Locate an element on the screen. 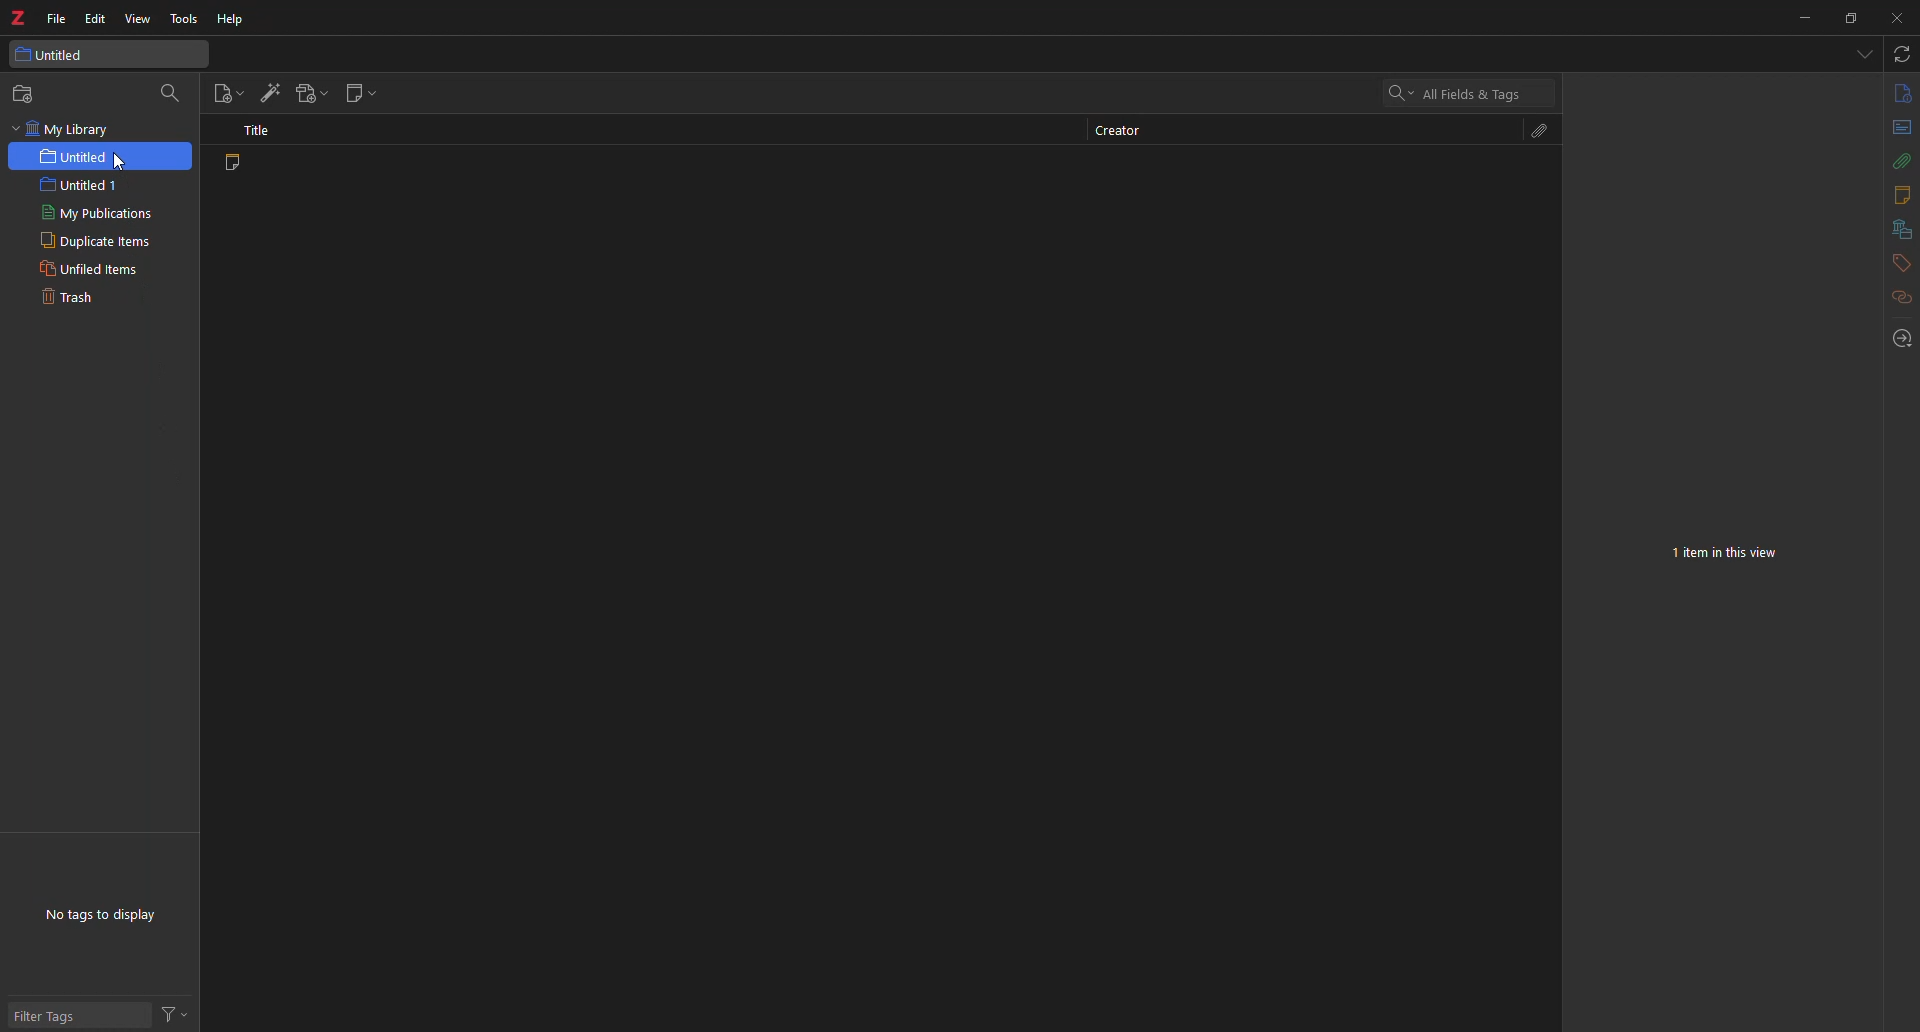 The height and width of the screenshot is (1032, 1920). notes is located at coordinates (1893, 196).